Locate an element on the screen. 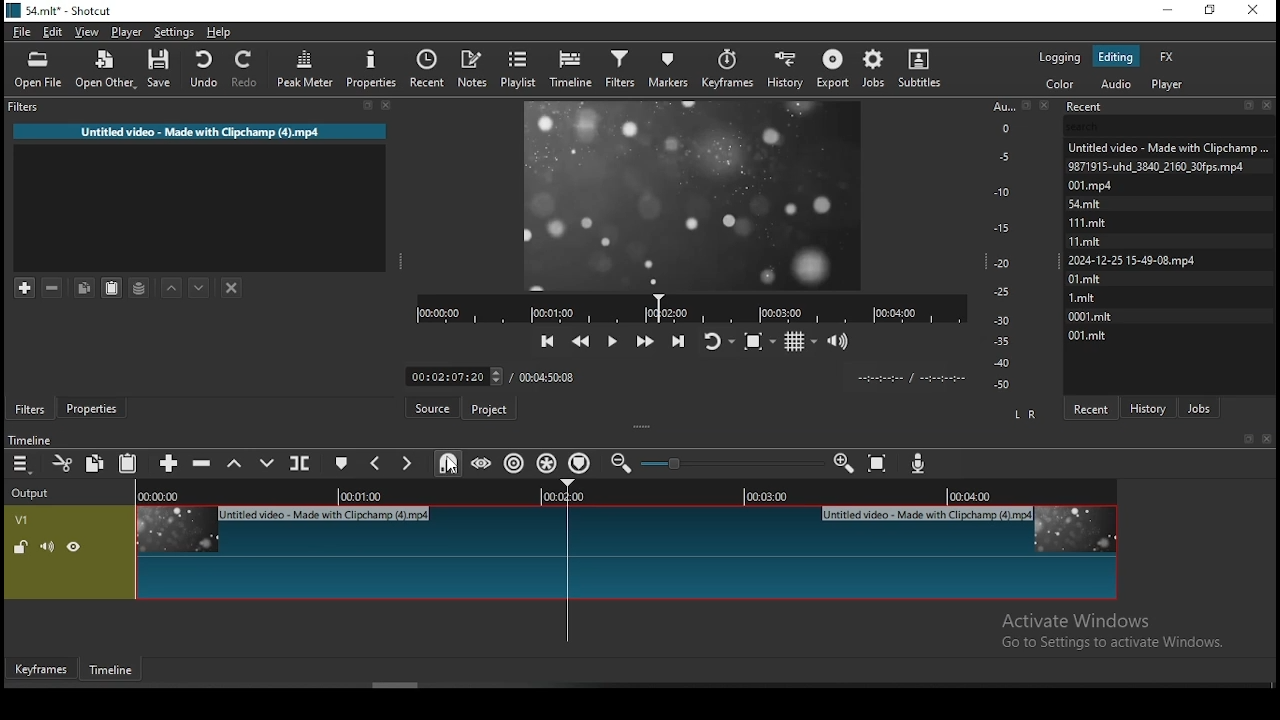 Image resolution: width=1280 pixels, height=720 pixels. notes is located at coordinates (469, 67).